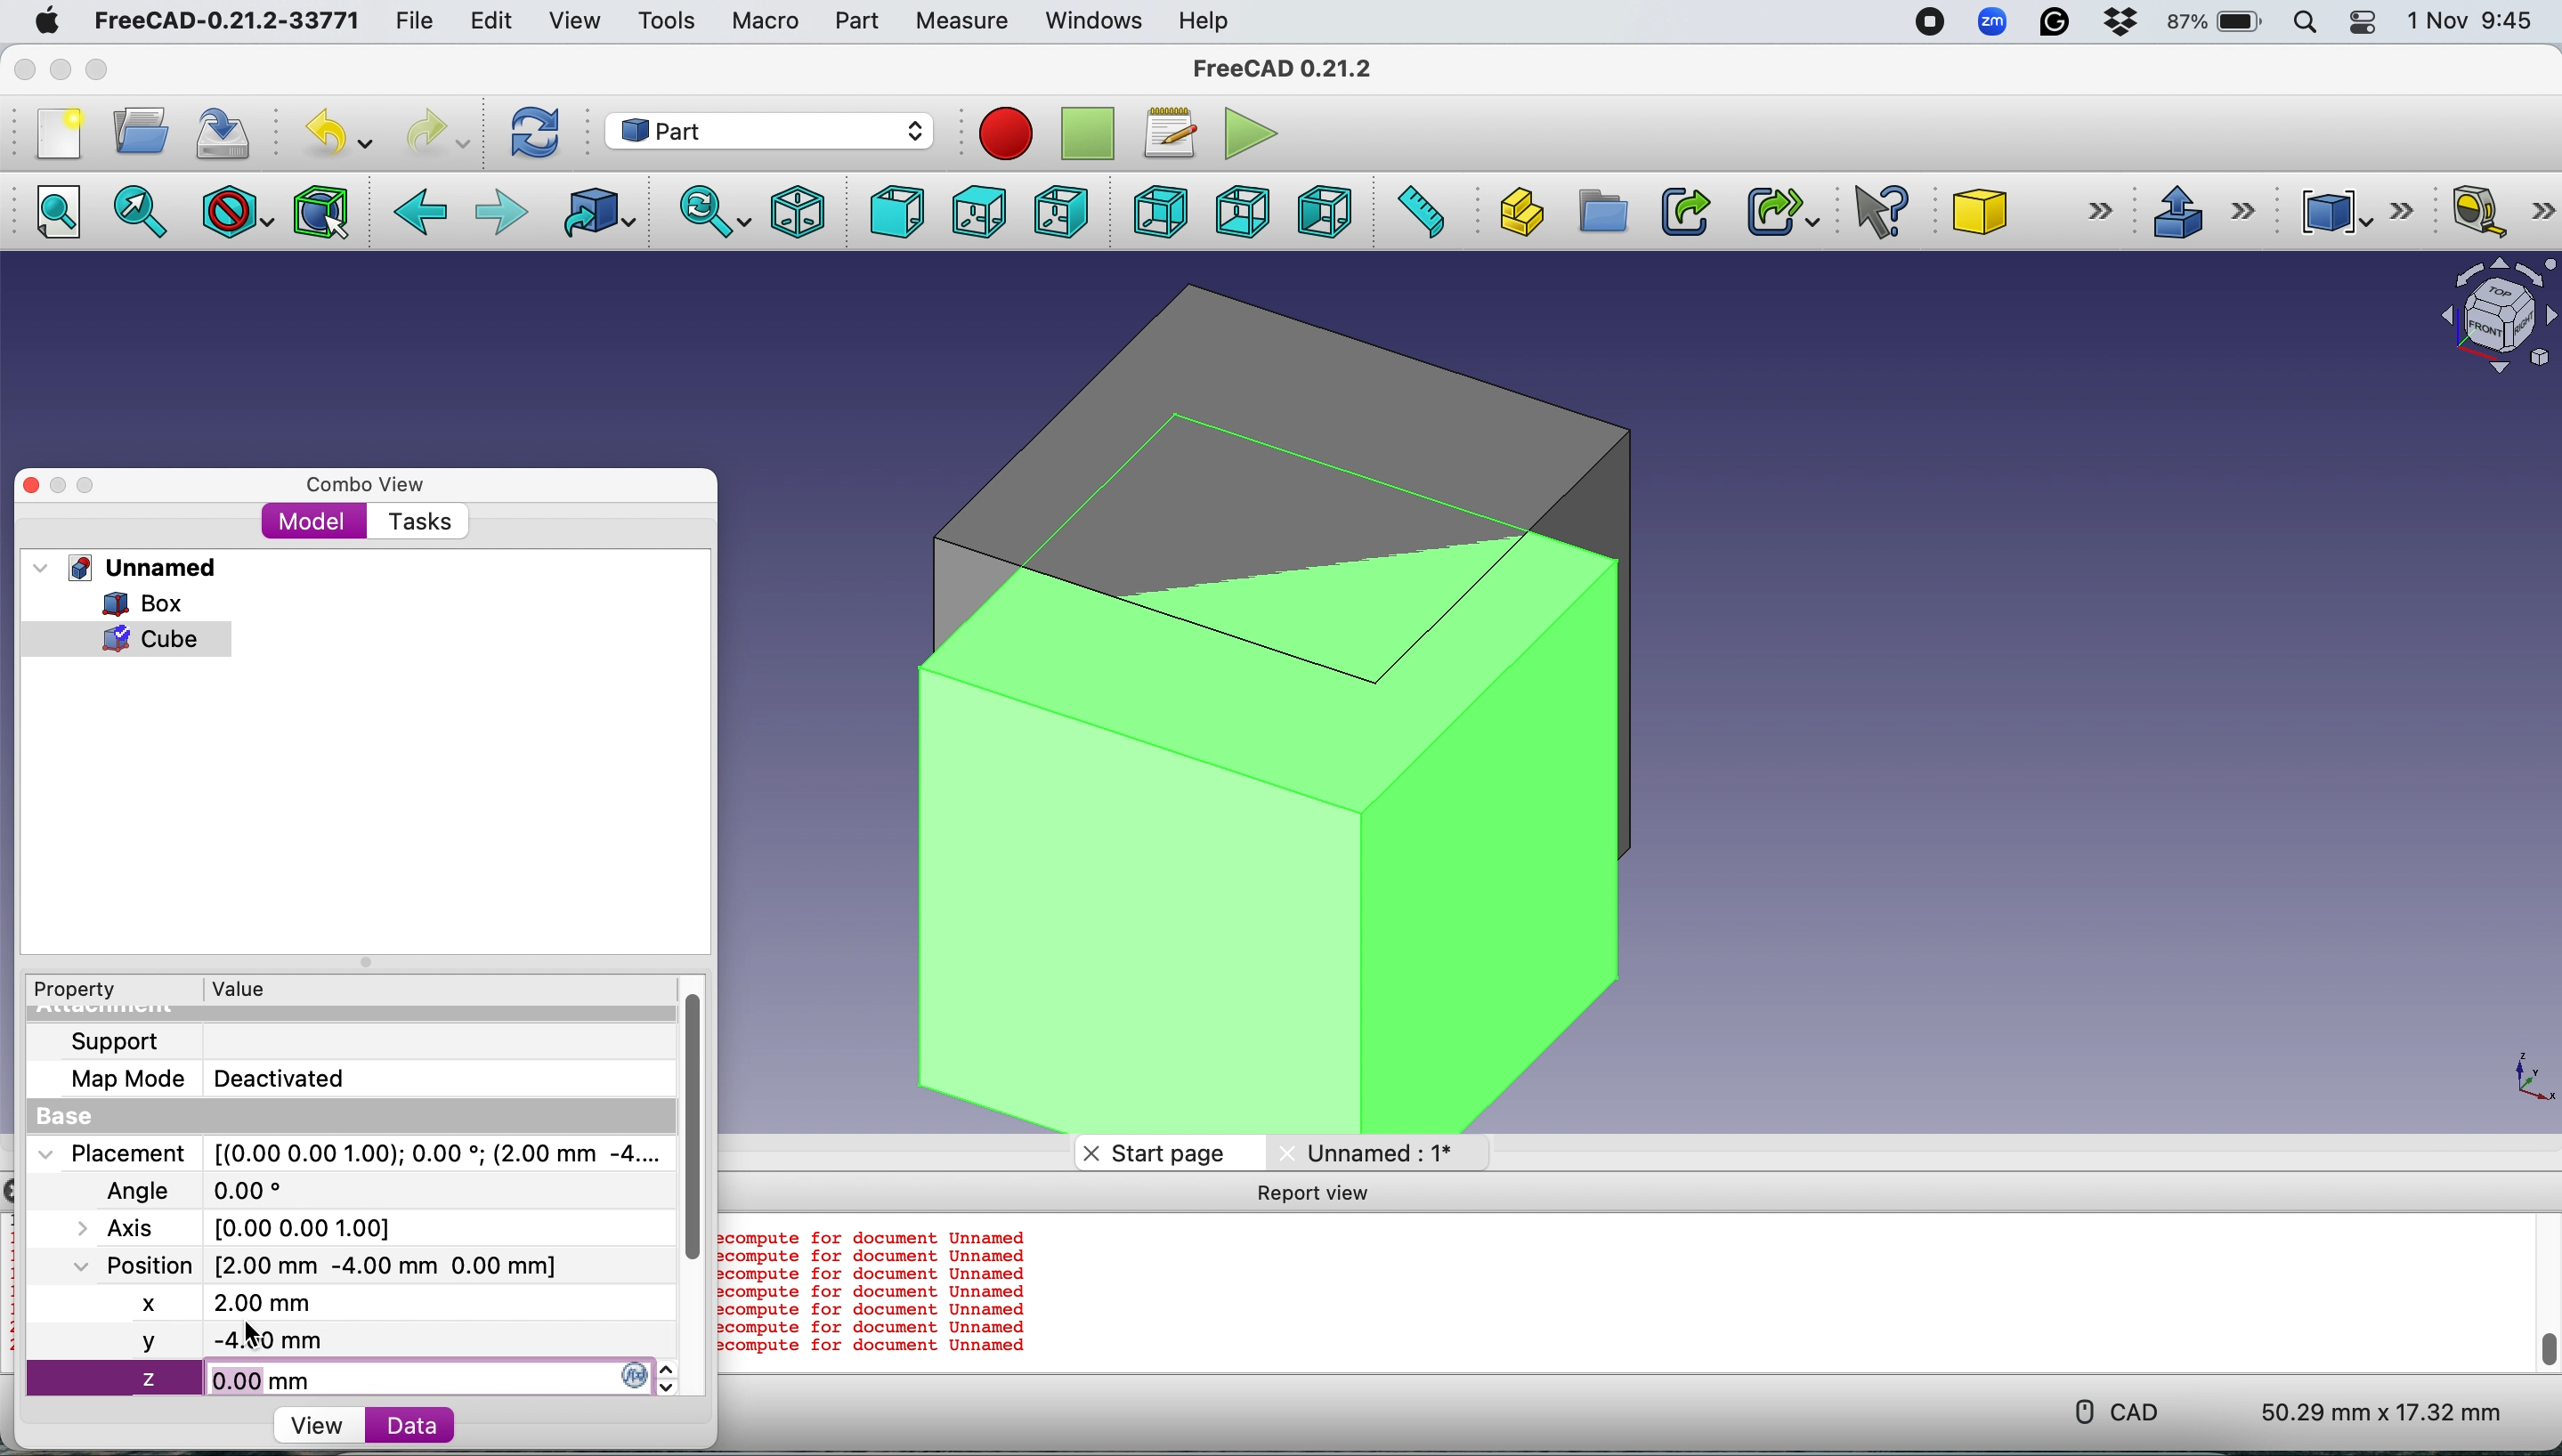  What do you see at coordinates (137, 640) in the screenshot?
I see `cube selected` at bounding box center [137, 640].